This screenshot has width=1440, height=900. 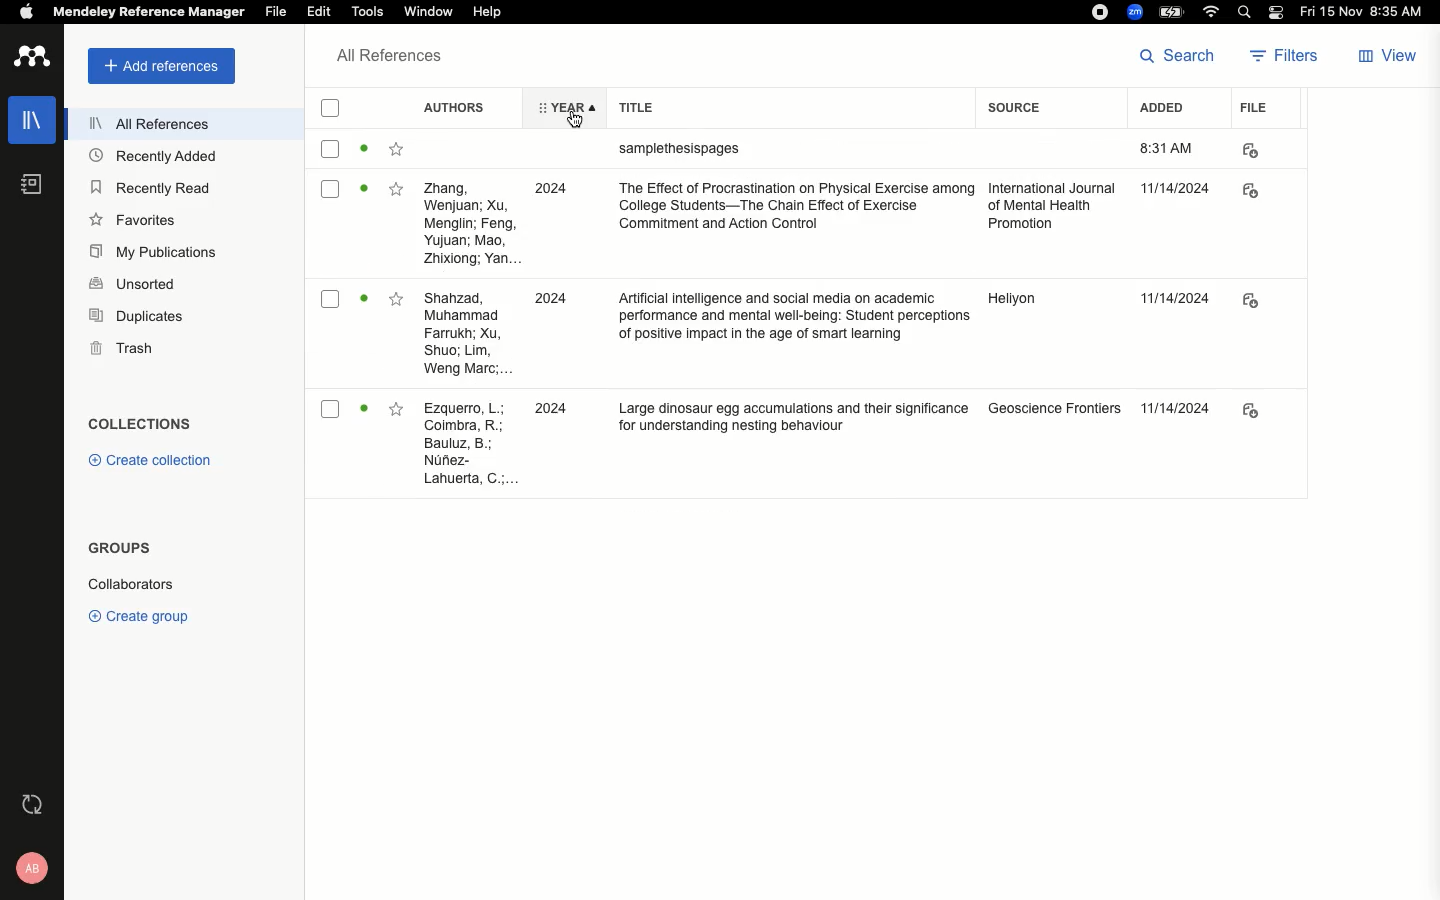 I want to click on Notebook, so click(x=24, y=183).